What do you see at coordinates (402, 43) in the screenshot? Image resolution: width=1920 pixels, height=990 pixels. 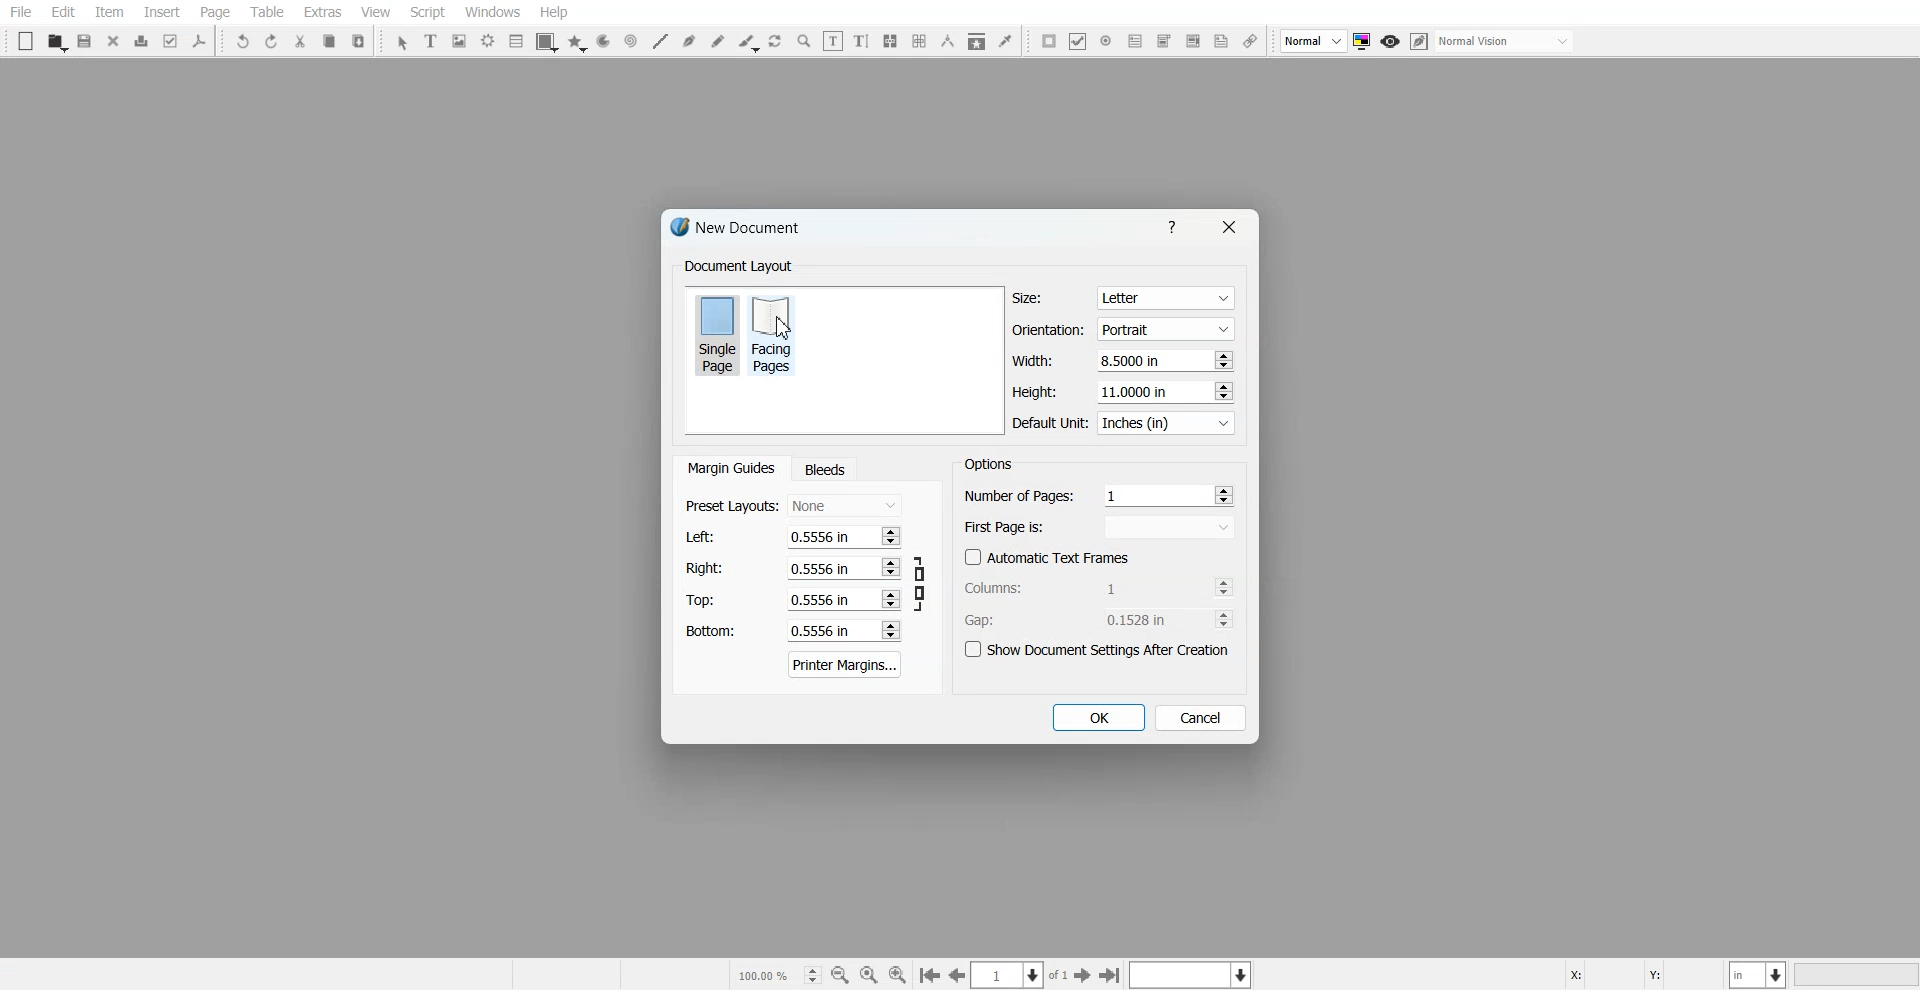 I see `Select Item` at bounding box center [402, 43].